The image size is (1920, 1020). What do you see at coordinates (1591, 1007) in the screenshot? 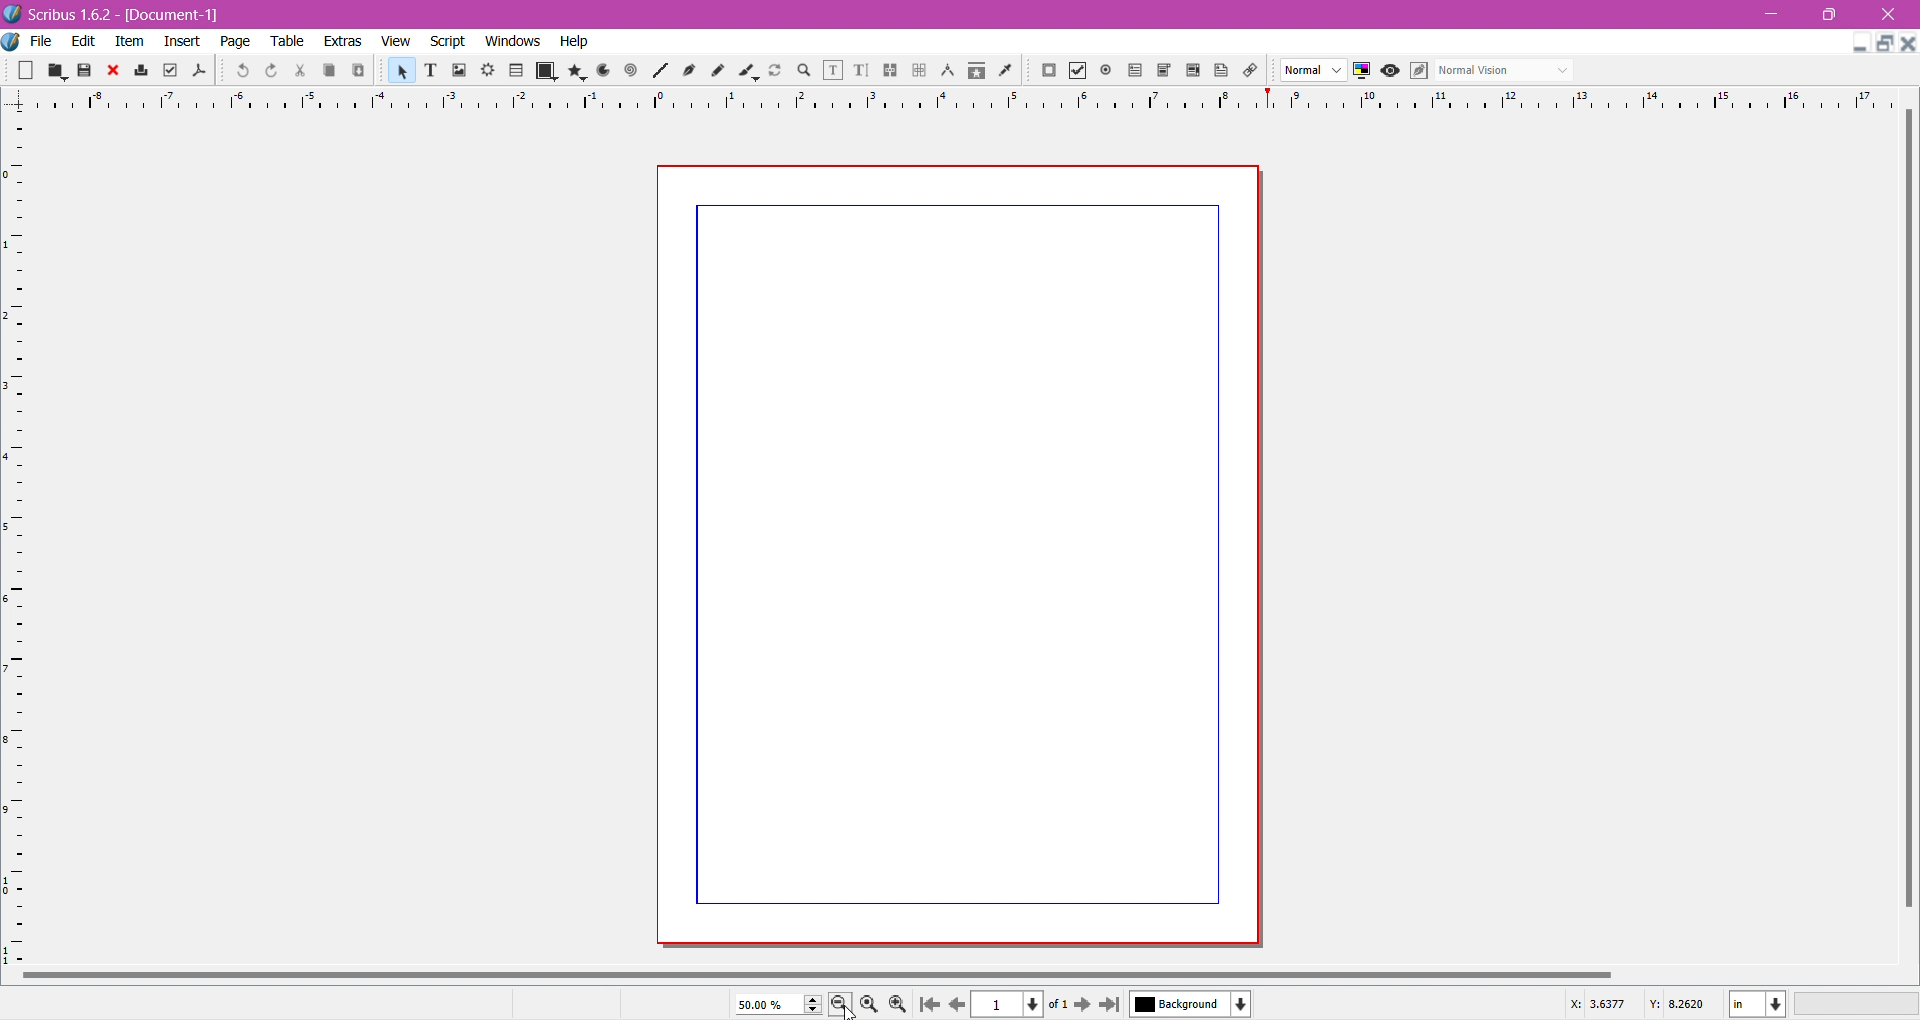
I see `Cursor coordinate - X` at bounding box center [1591, 1007].